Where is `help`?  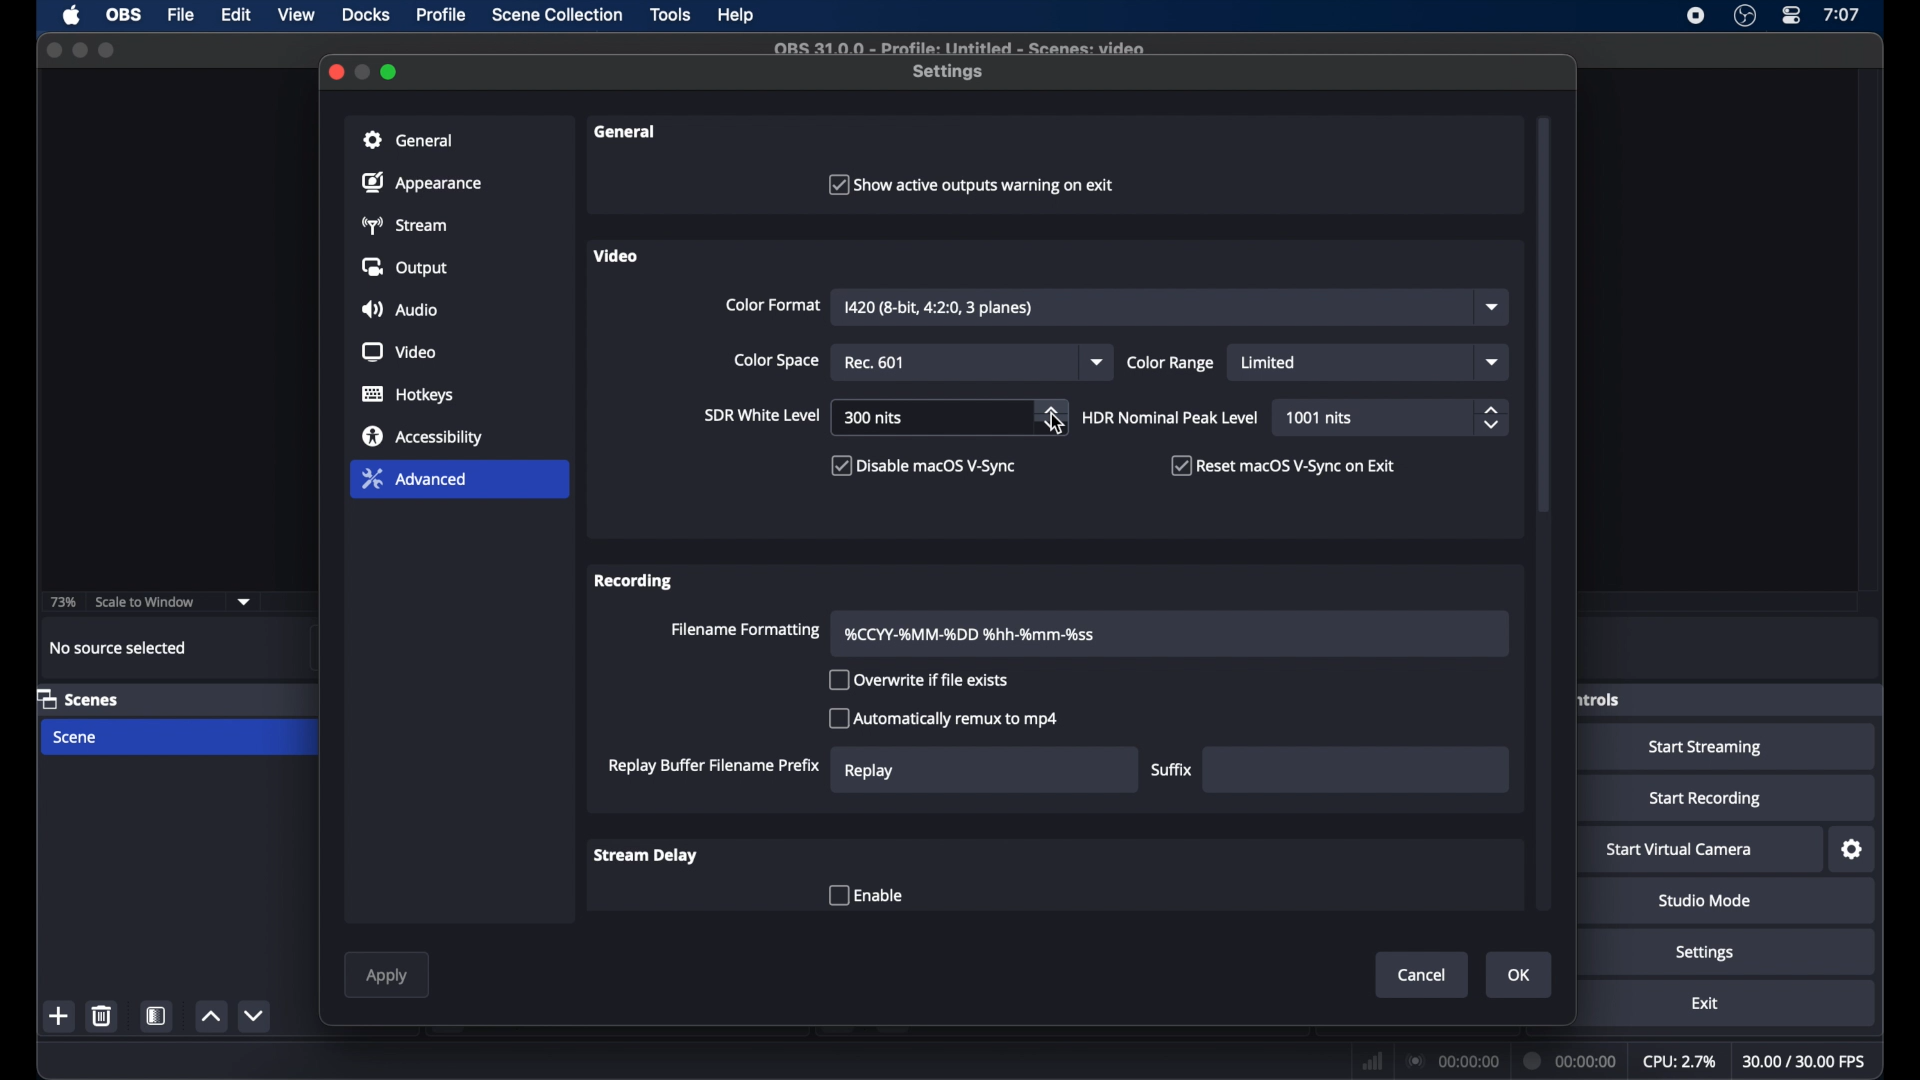 help is located at coordinates (736, 15).